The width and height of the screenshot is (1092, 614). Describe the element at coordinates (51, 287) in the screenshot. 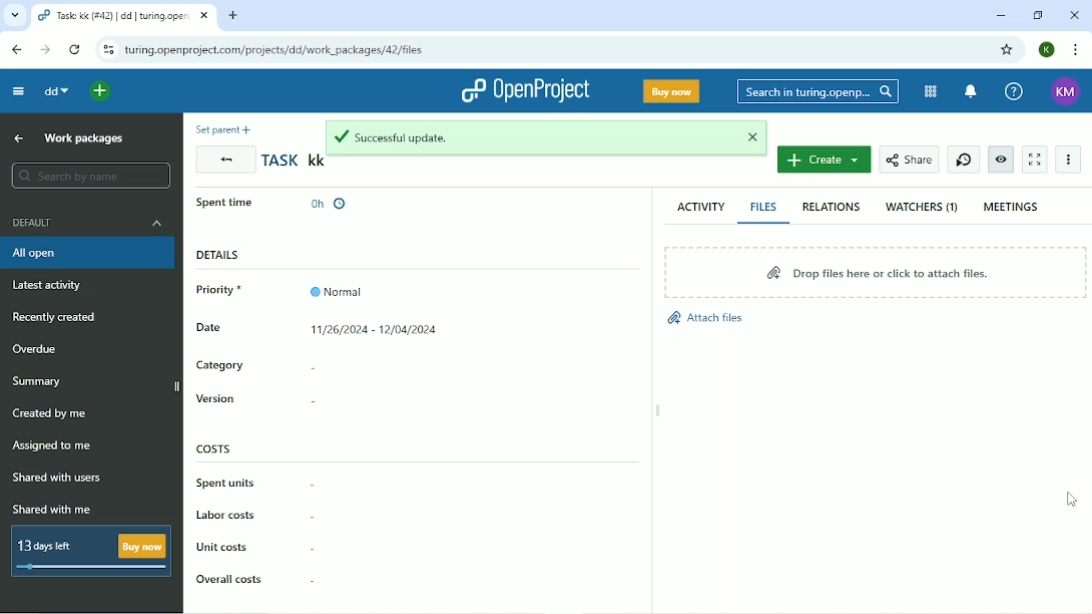

I see `Latest activity` at that location.